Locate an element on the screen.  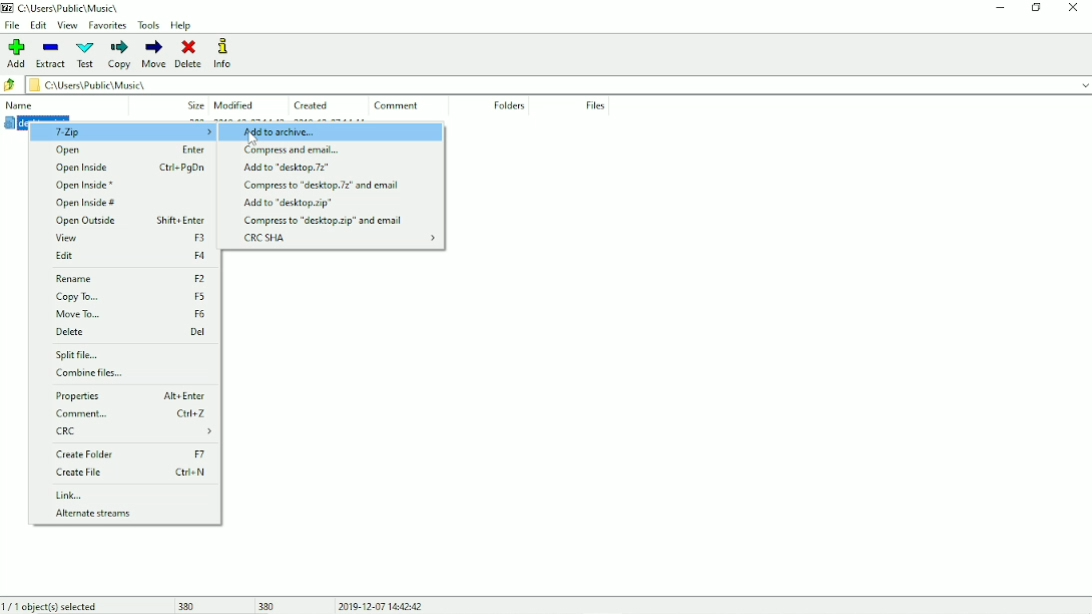
CRC is located at coordinates (134, 432).